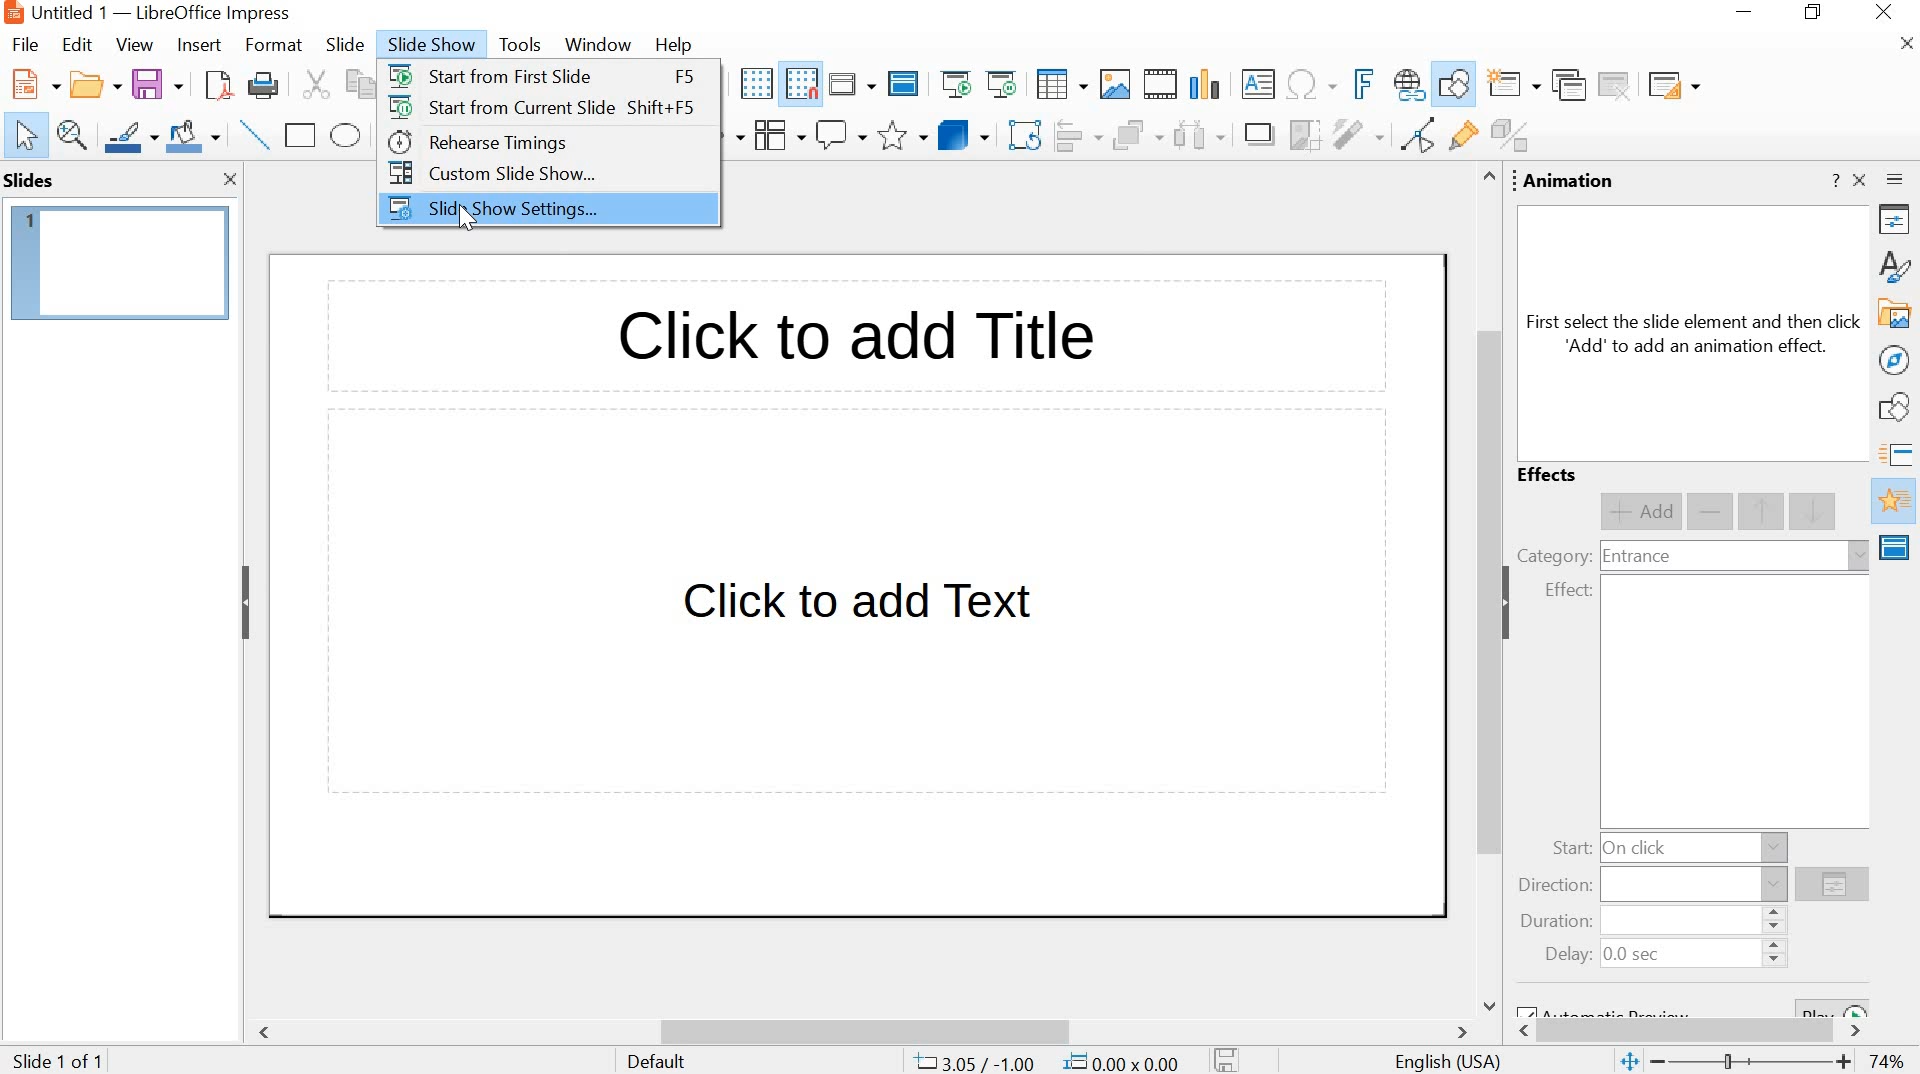 The width and height of the screenshot is (1920, 1074). I want to click on animation, so click(1570, 182).